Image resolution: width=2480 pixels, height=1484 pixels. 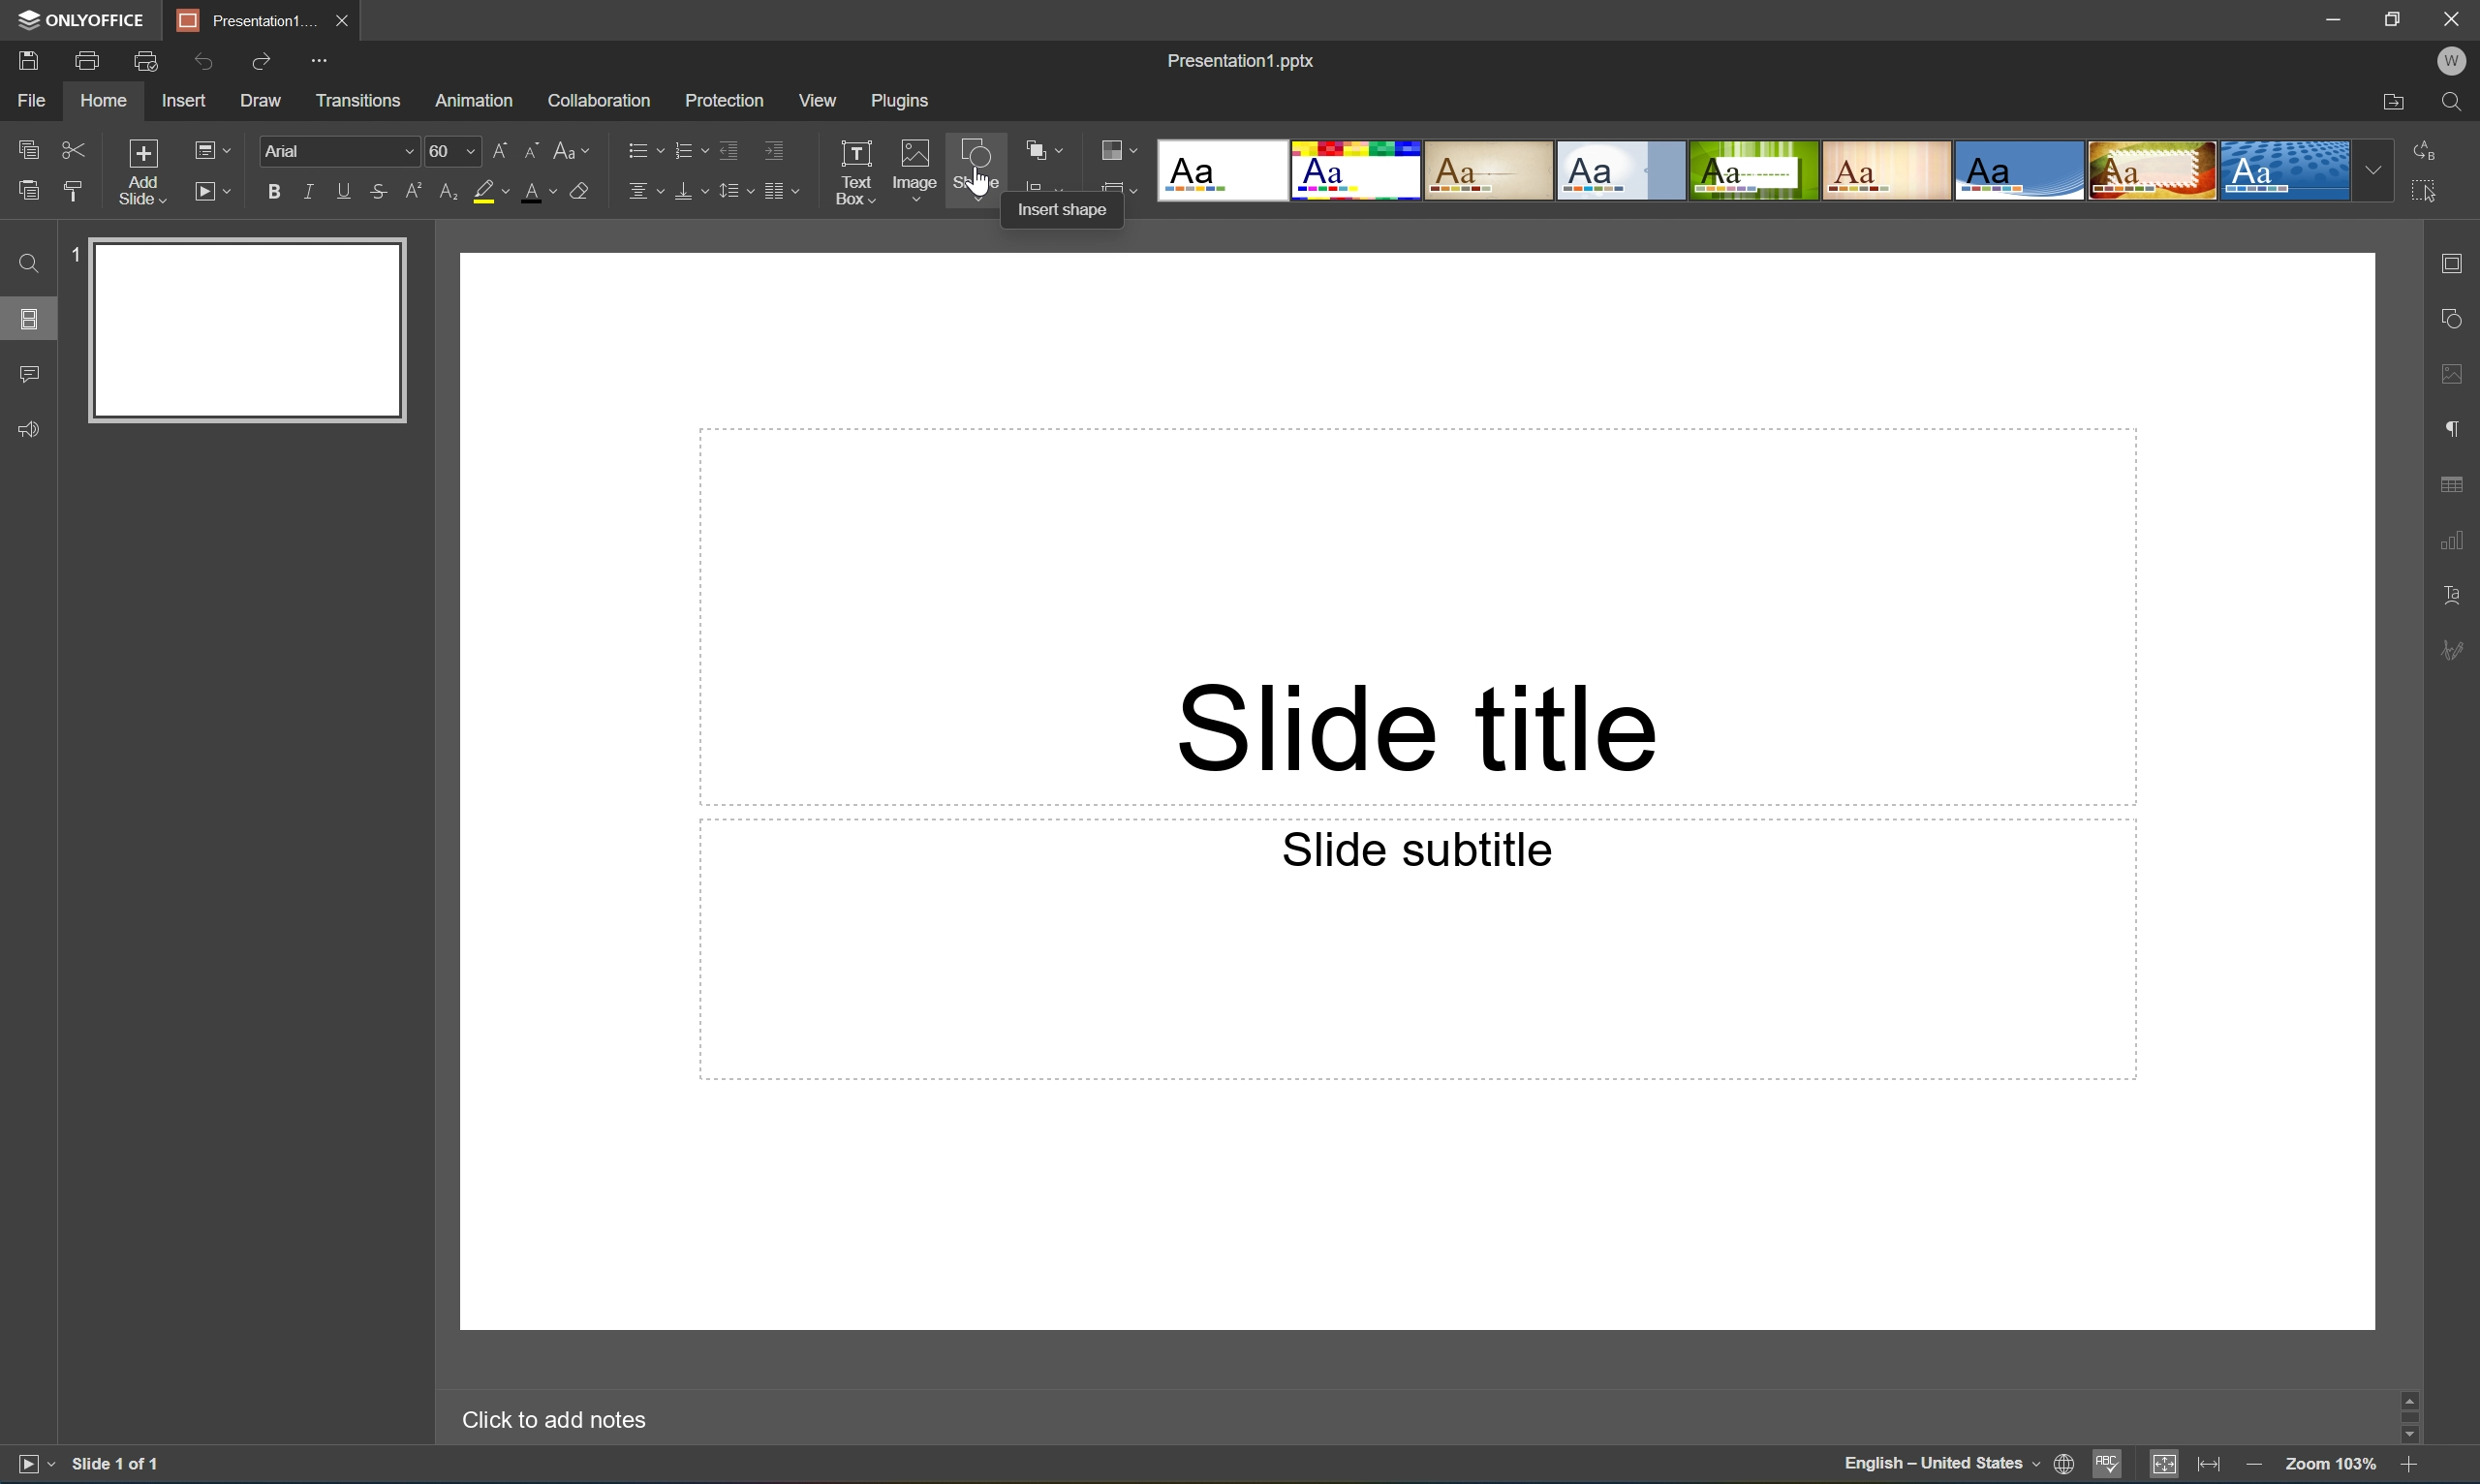 I want to click on Protection, so click(x=722, y=99).